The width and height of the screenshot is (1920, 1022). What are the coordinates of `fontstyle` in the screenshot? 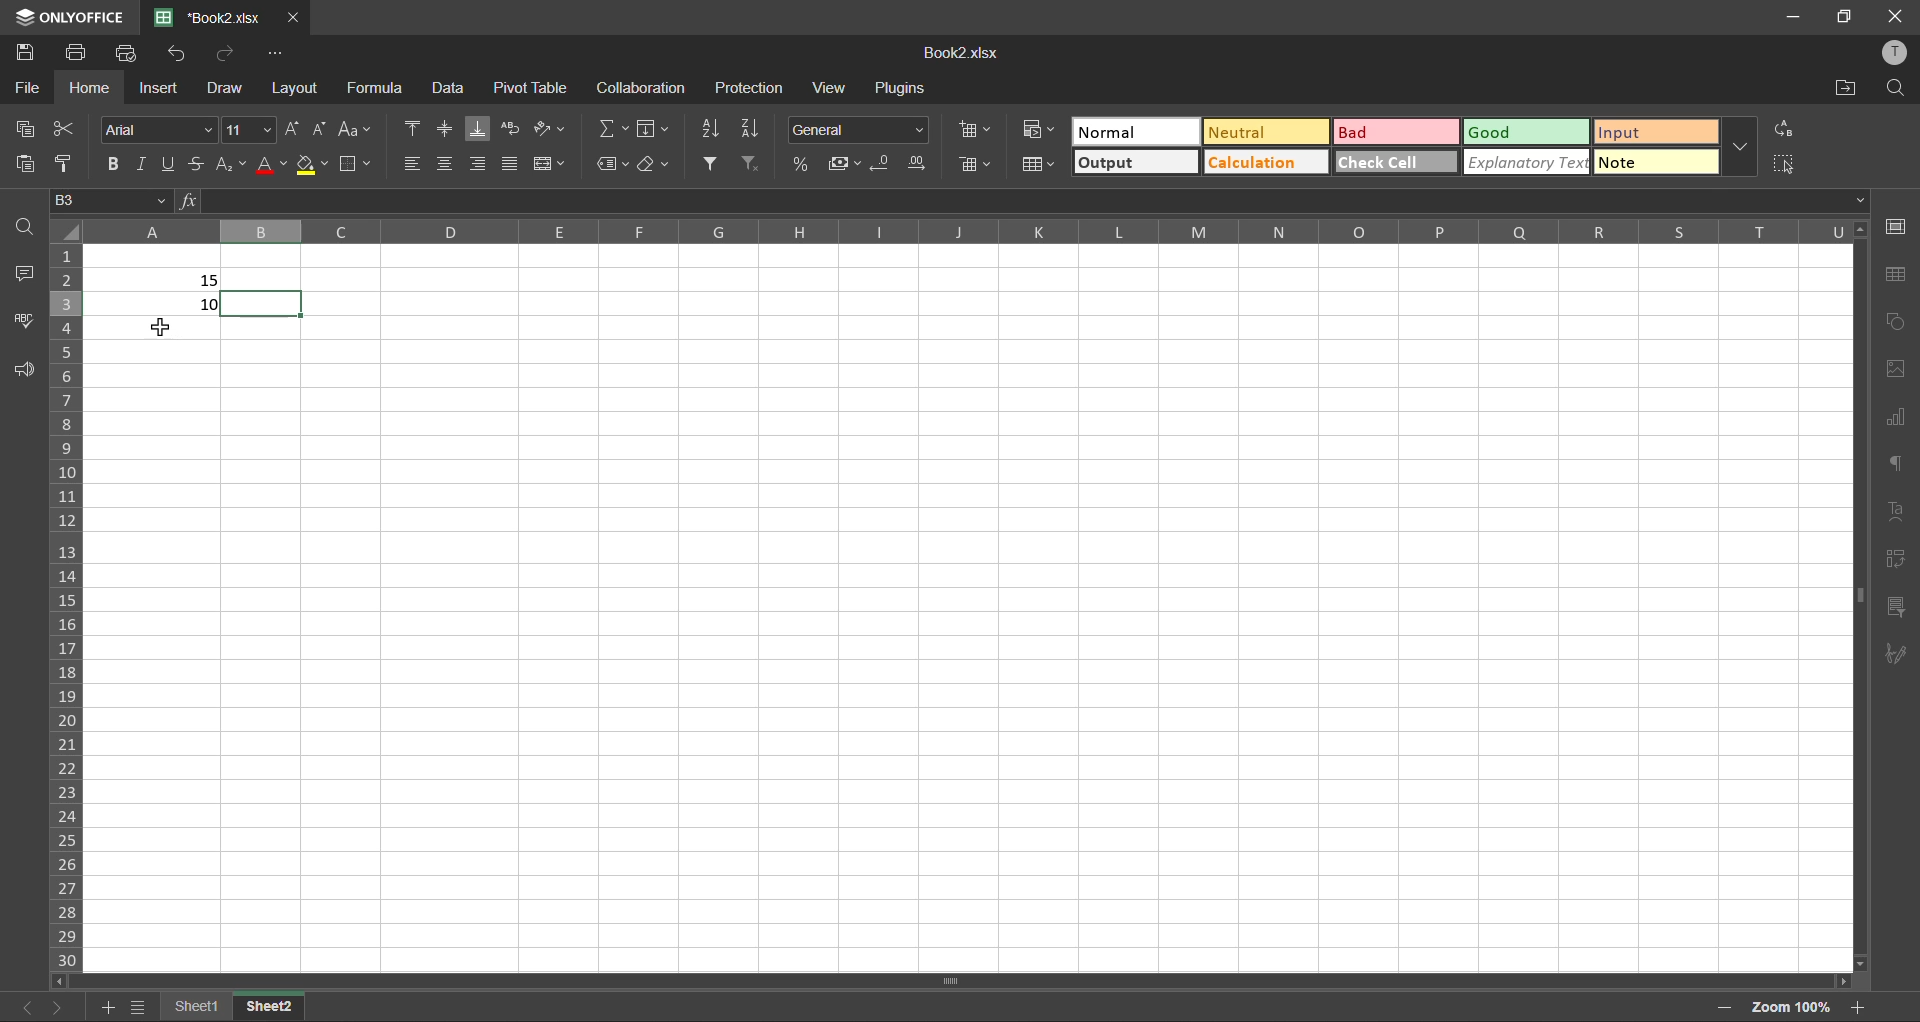 It's located at (156, 127).